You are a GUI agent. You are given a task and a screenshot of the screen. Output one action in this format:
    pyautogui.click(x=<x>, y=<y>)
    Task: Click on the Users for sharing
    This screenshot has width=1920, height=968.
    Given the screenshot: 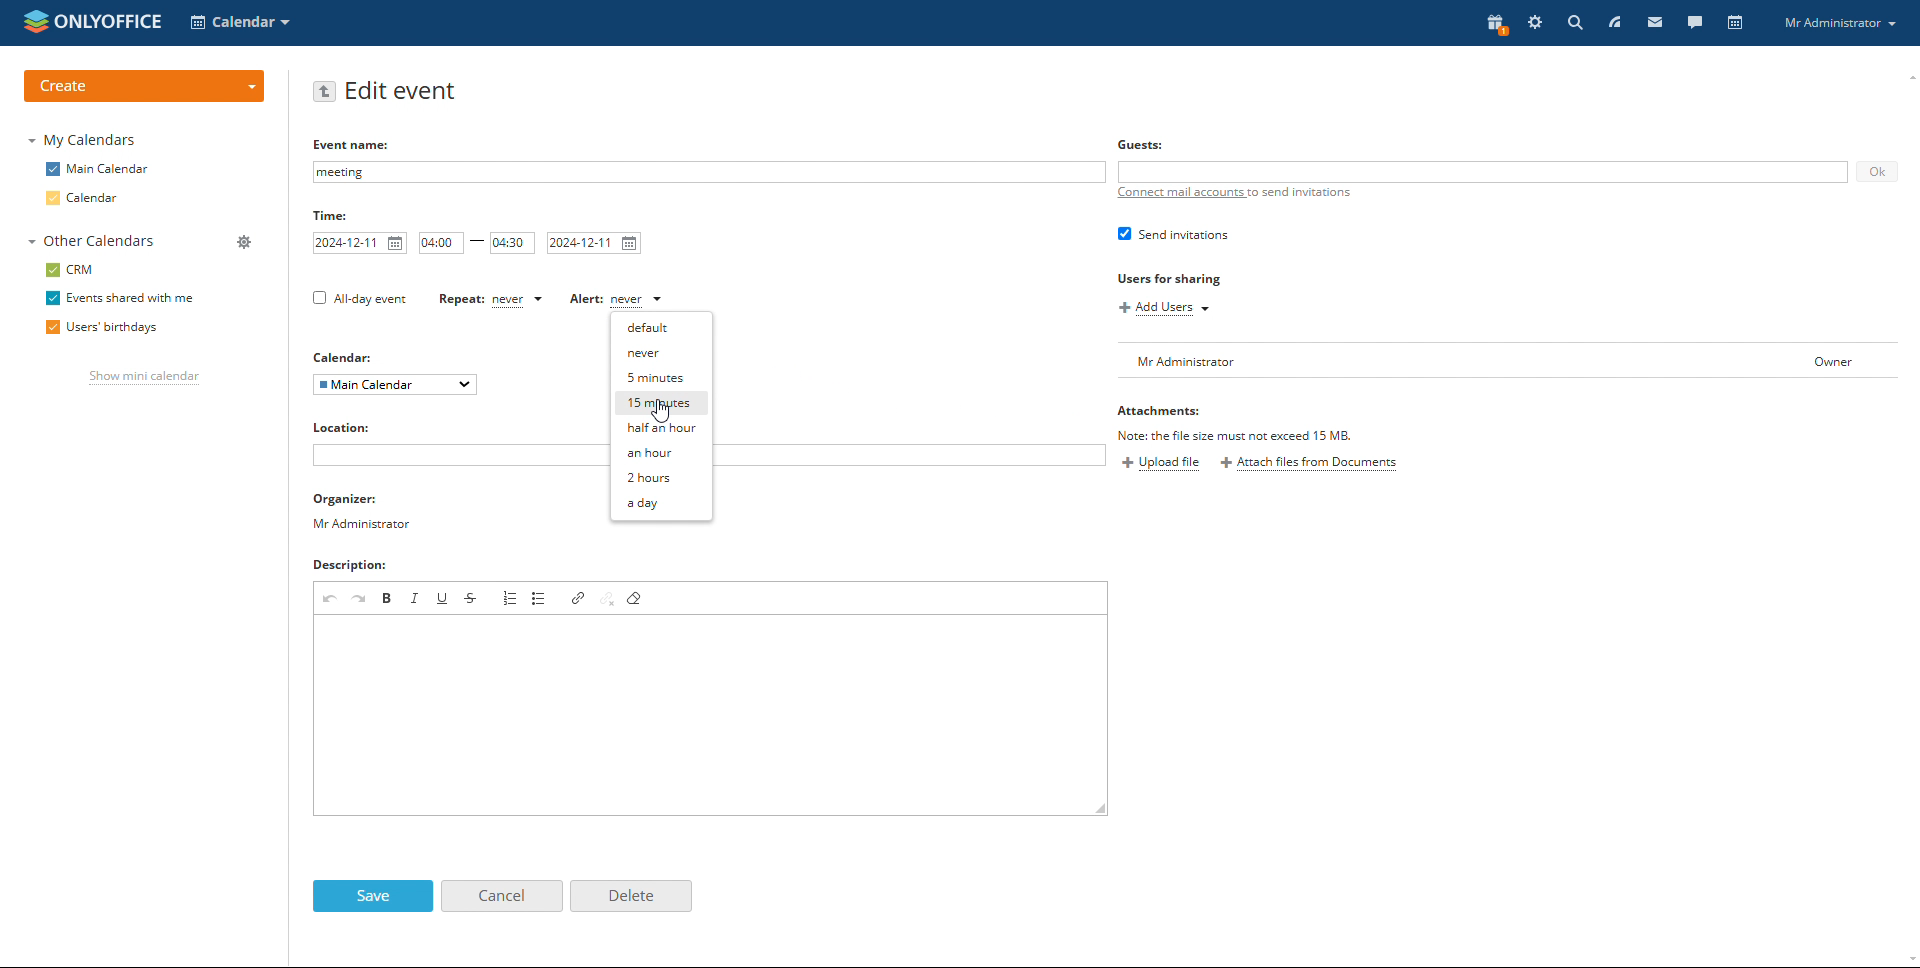 What is the action you would take?
    pyautogui.click(x=1170, y=278)
    